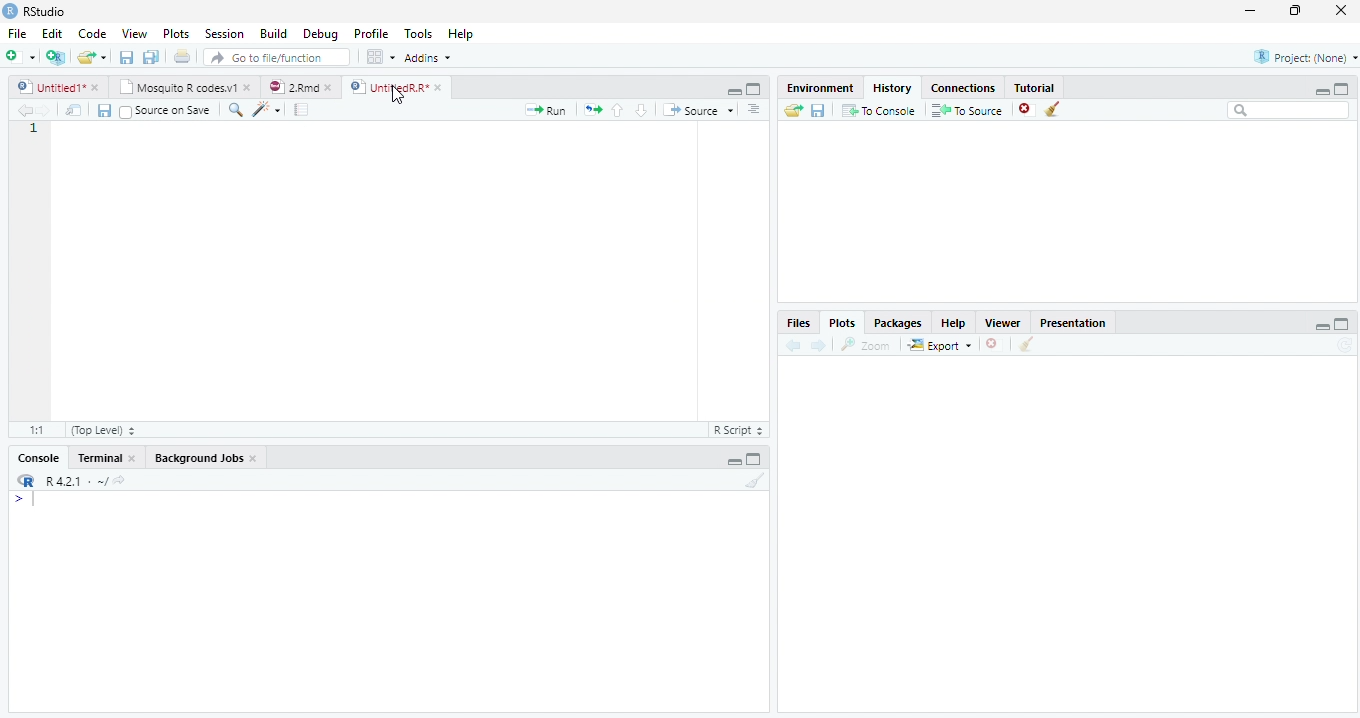 The image size is (1360, 718). I want to click on Viewer, so click(1008, 324).